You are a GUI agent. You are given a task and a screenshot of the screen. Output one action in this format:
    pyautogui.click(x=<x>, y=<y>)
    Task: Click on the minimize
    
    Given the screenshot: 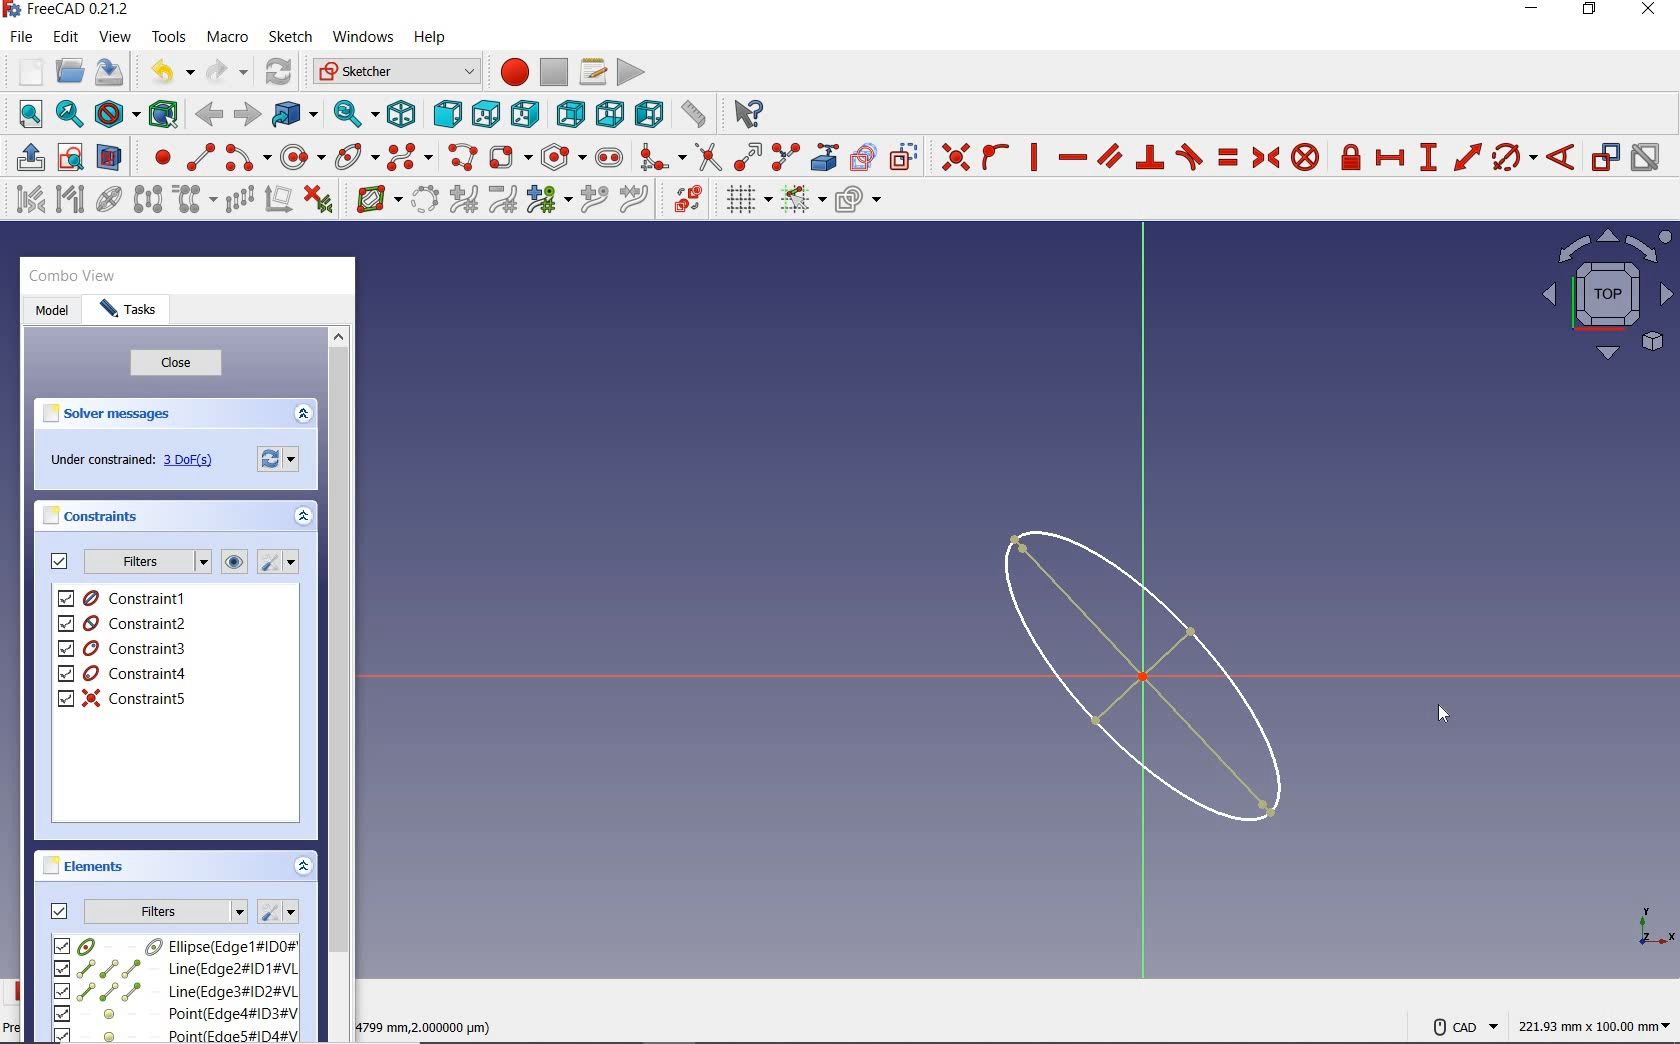 What is the action you would take?
    pyautogui.click(x=1531, y=9)
    